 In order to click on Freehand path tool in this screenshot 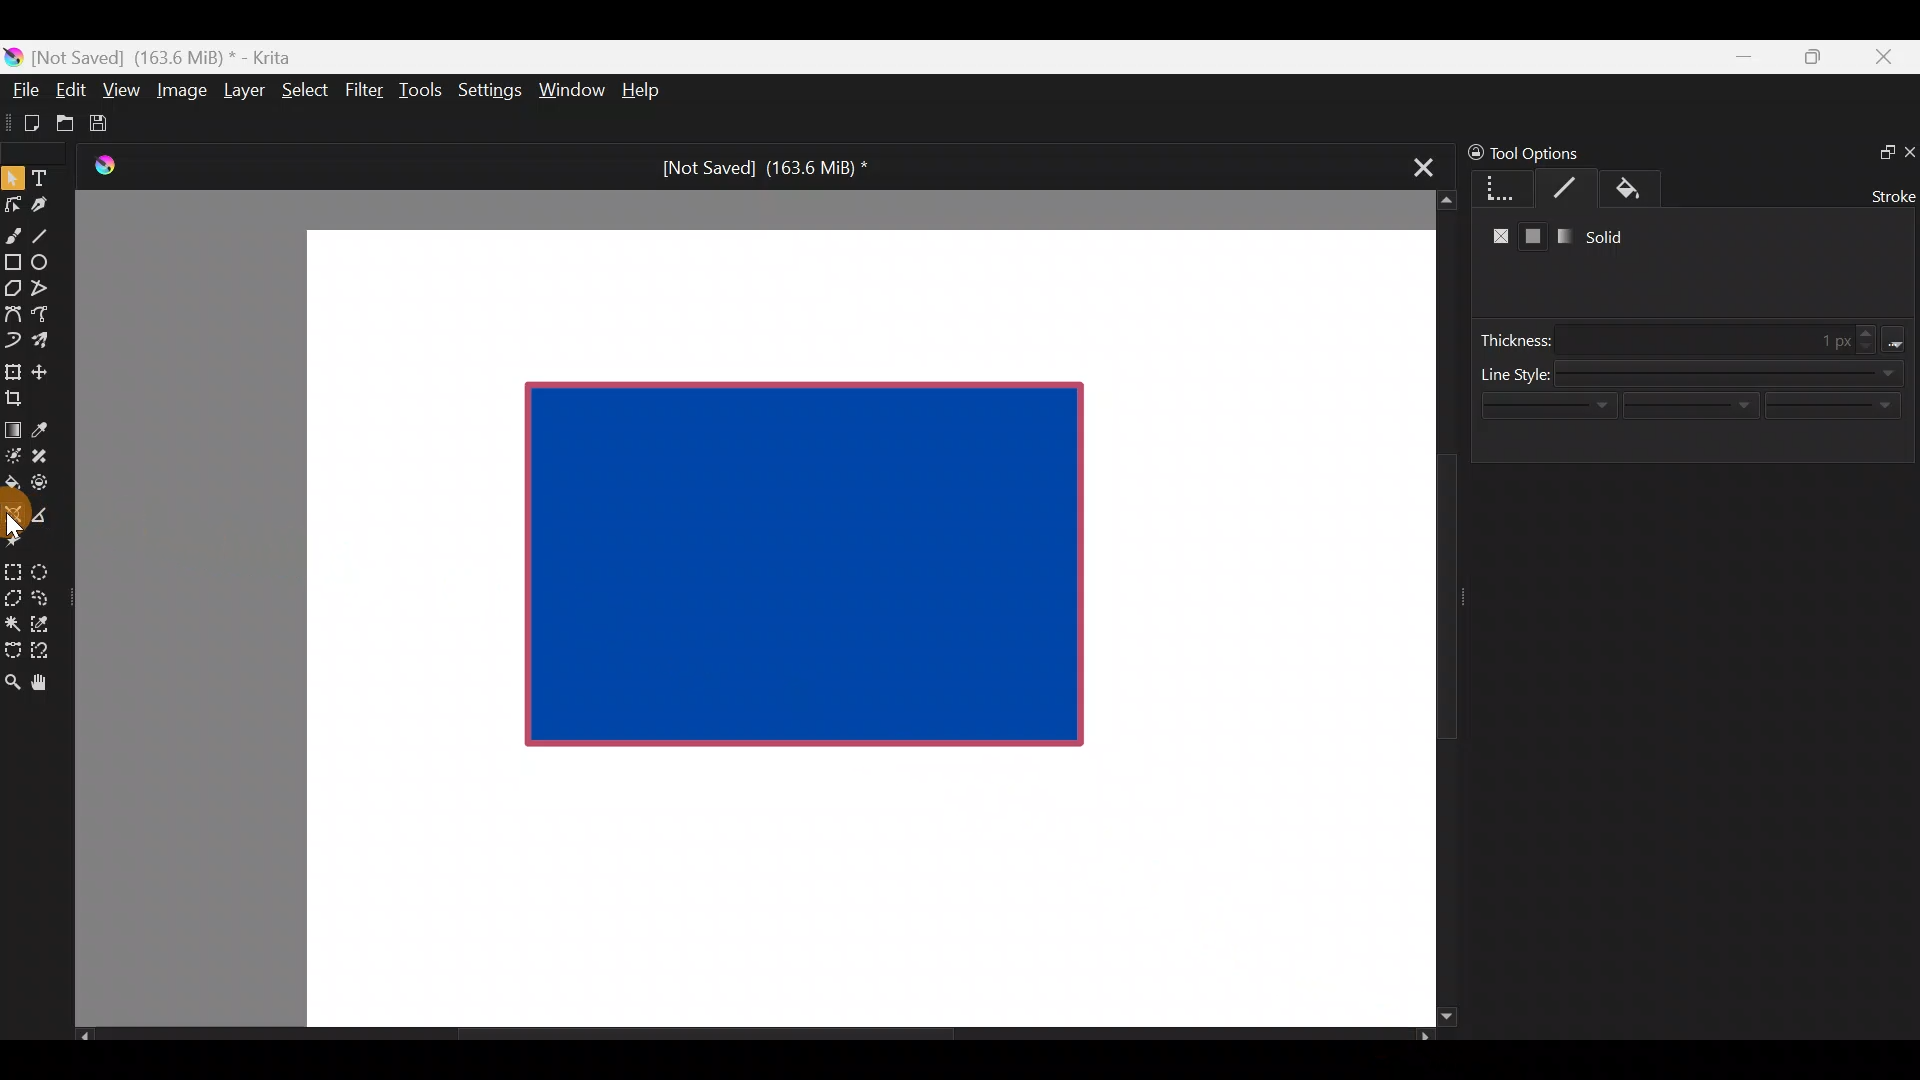, I will do `click(50, 316)`.